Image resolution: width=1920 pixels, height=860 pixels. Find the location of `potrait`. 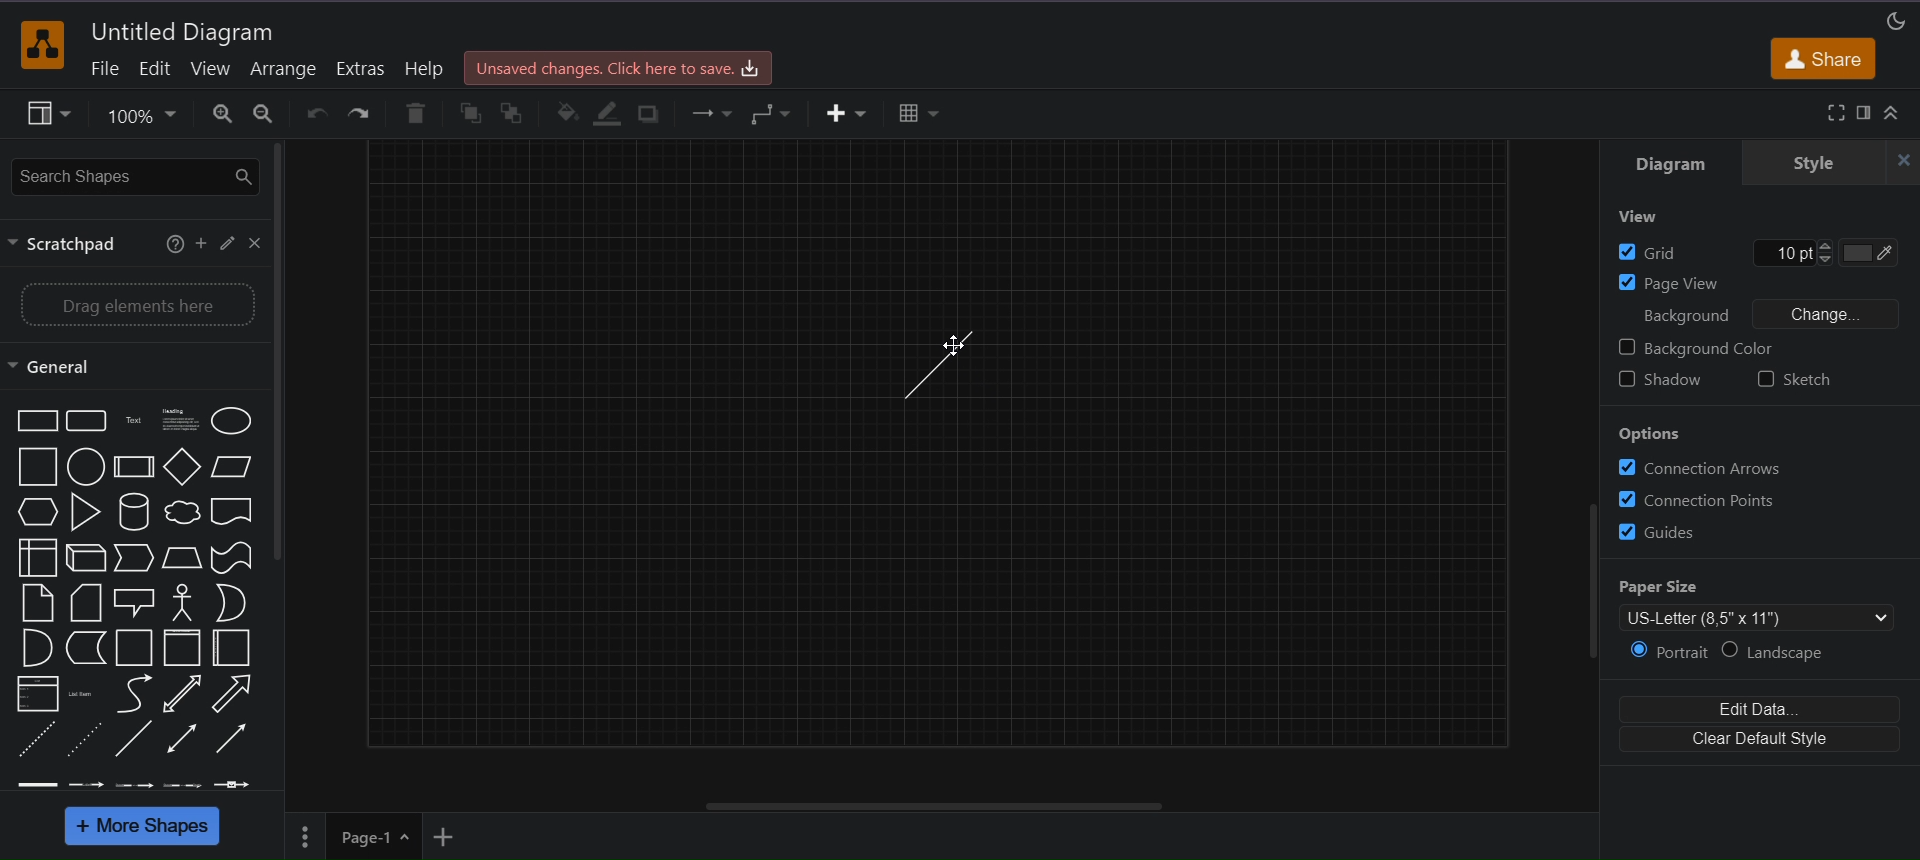

potrait is located at coordinates (1665, 653).